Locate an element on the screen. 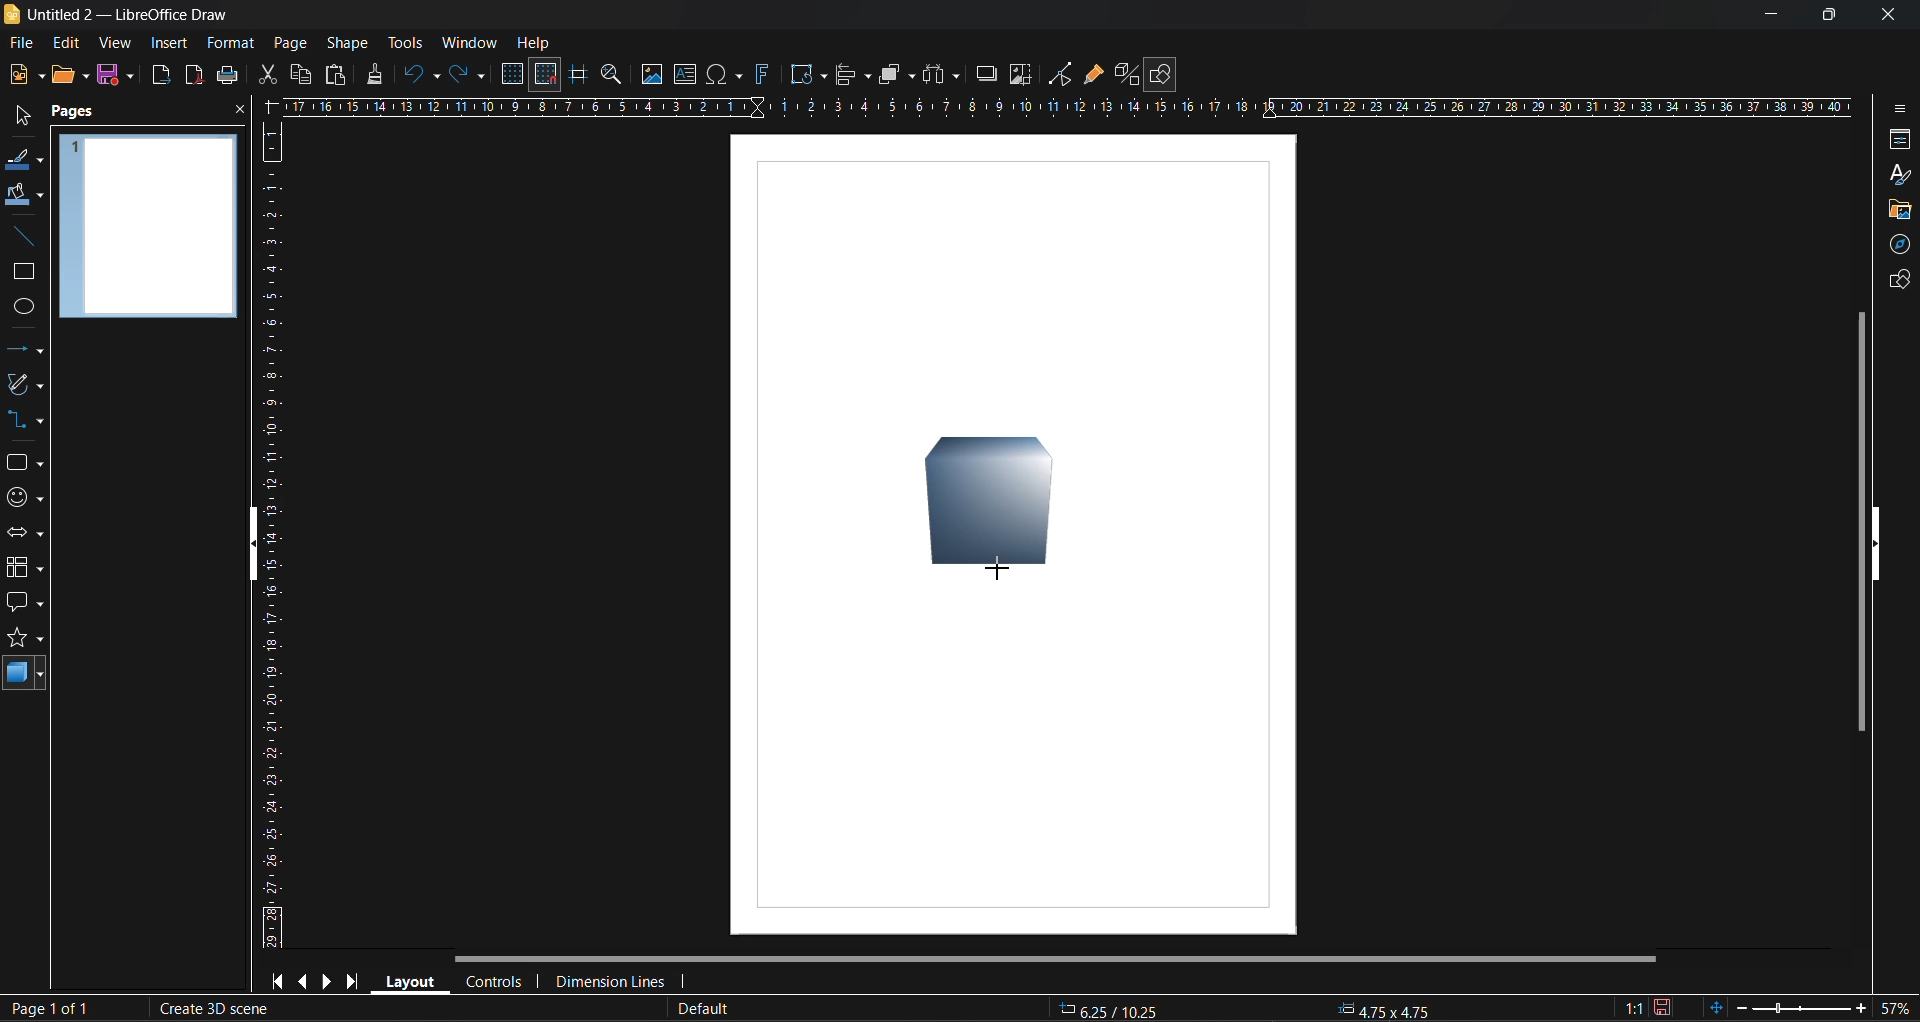 The height and width of the screenshot is (1022, 1920). dimension lines is located at coordinates (611, 978).